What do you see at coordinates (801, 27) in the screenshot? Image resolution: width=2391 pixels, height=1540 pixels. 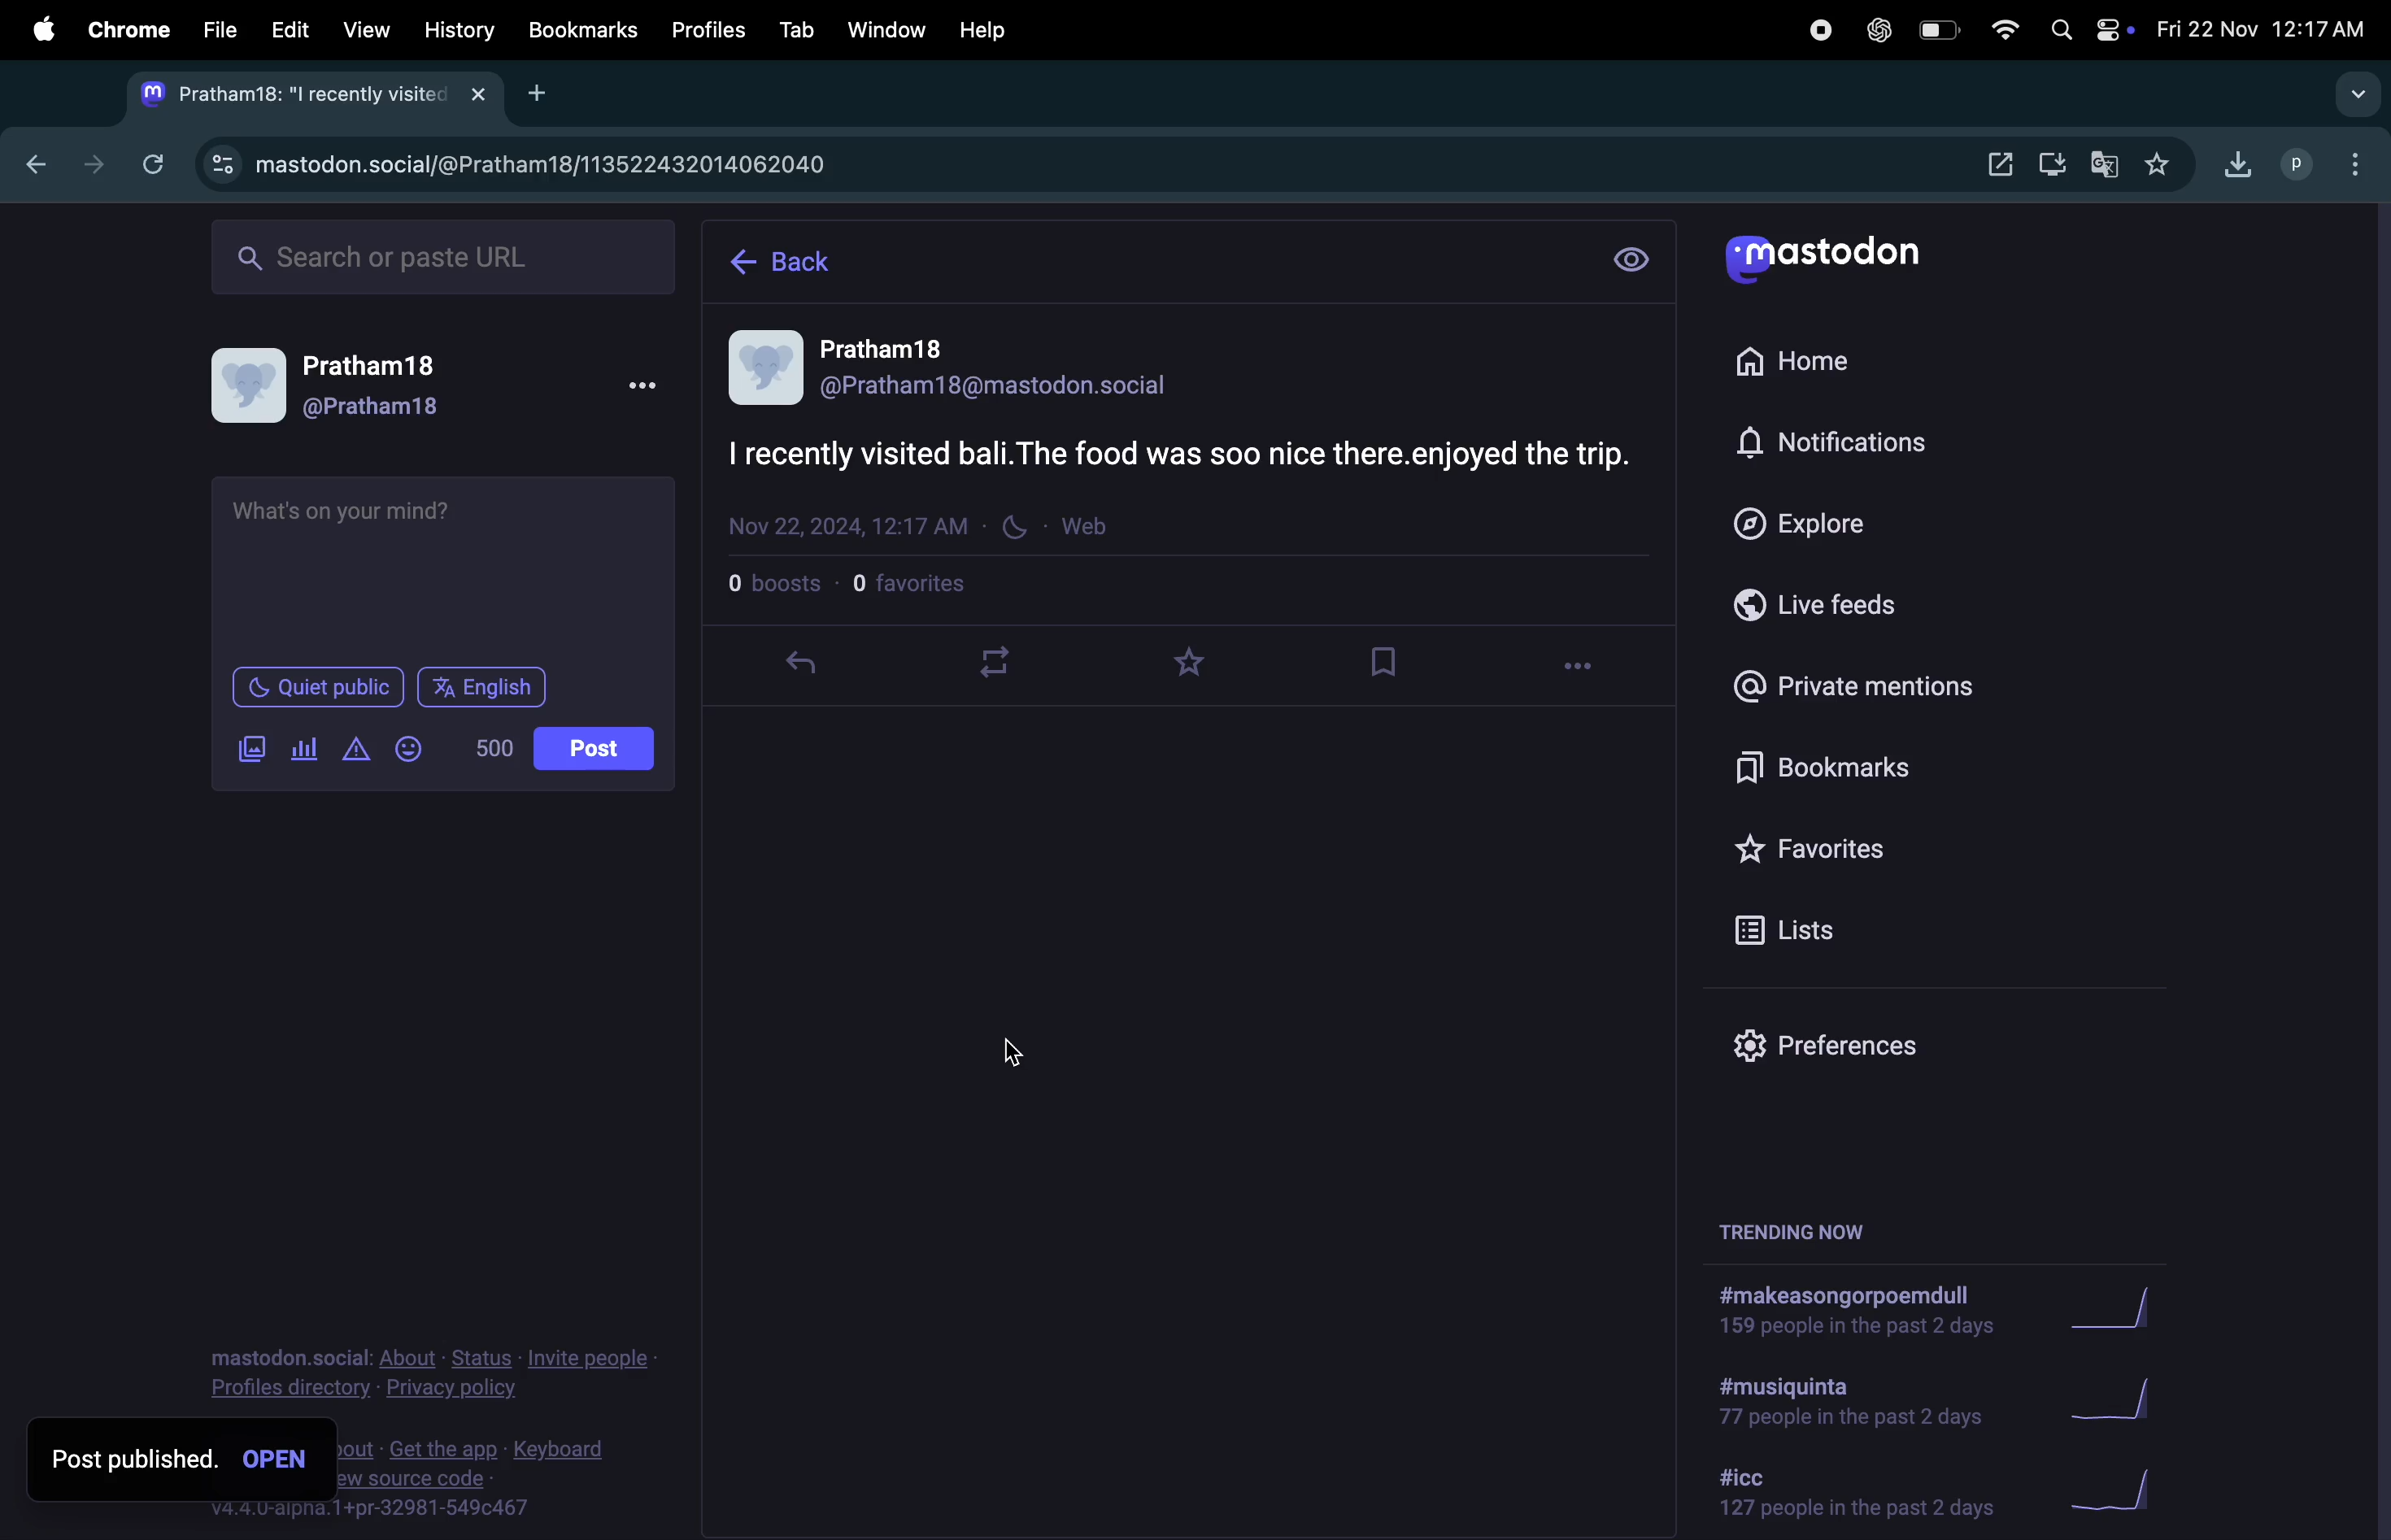 I see `tab` at bounding box center [801, 27].